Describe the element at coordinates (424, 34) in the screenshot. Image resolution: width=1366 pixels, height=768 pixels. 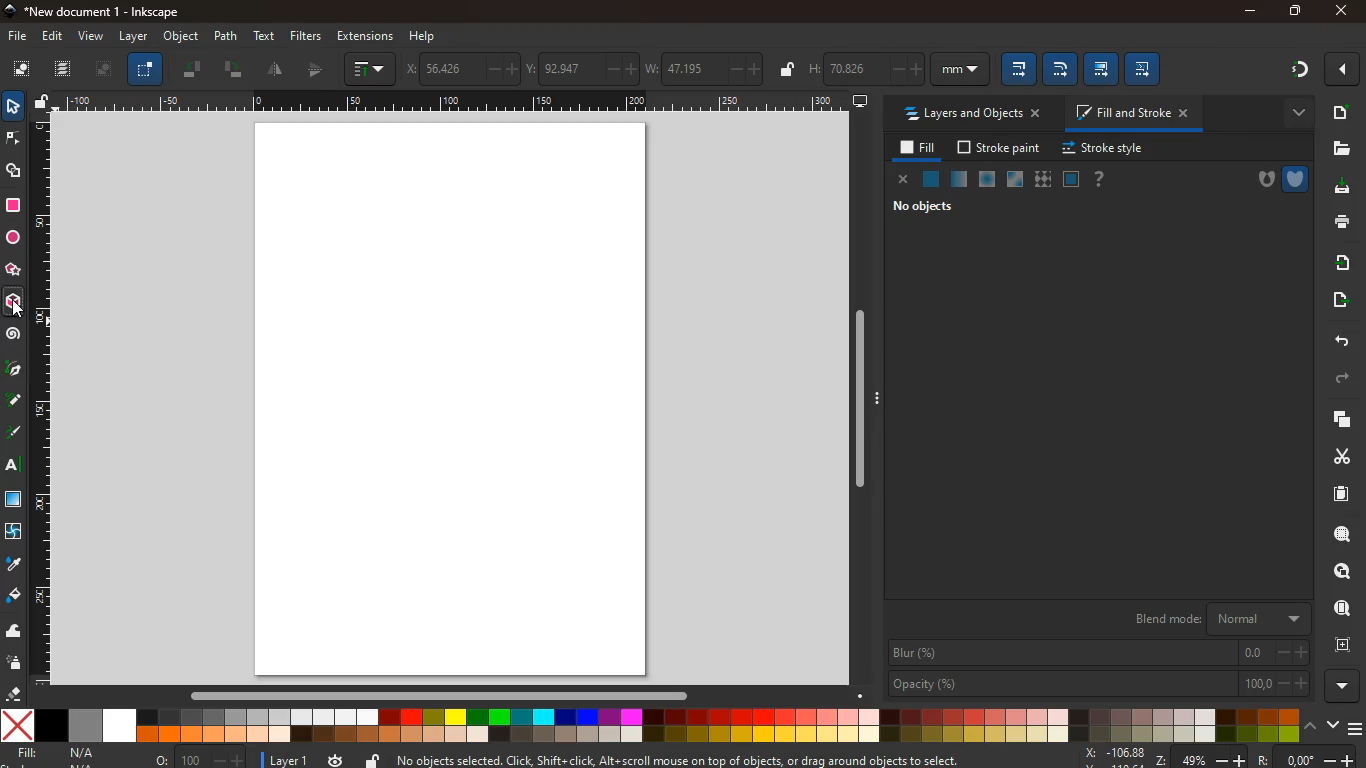
I see `help` at that location.